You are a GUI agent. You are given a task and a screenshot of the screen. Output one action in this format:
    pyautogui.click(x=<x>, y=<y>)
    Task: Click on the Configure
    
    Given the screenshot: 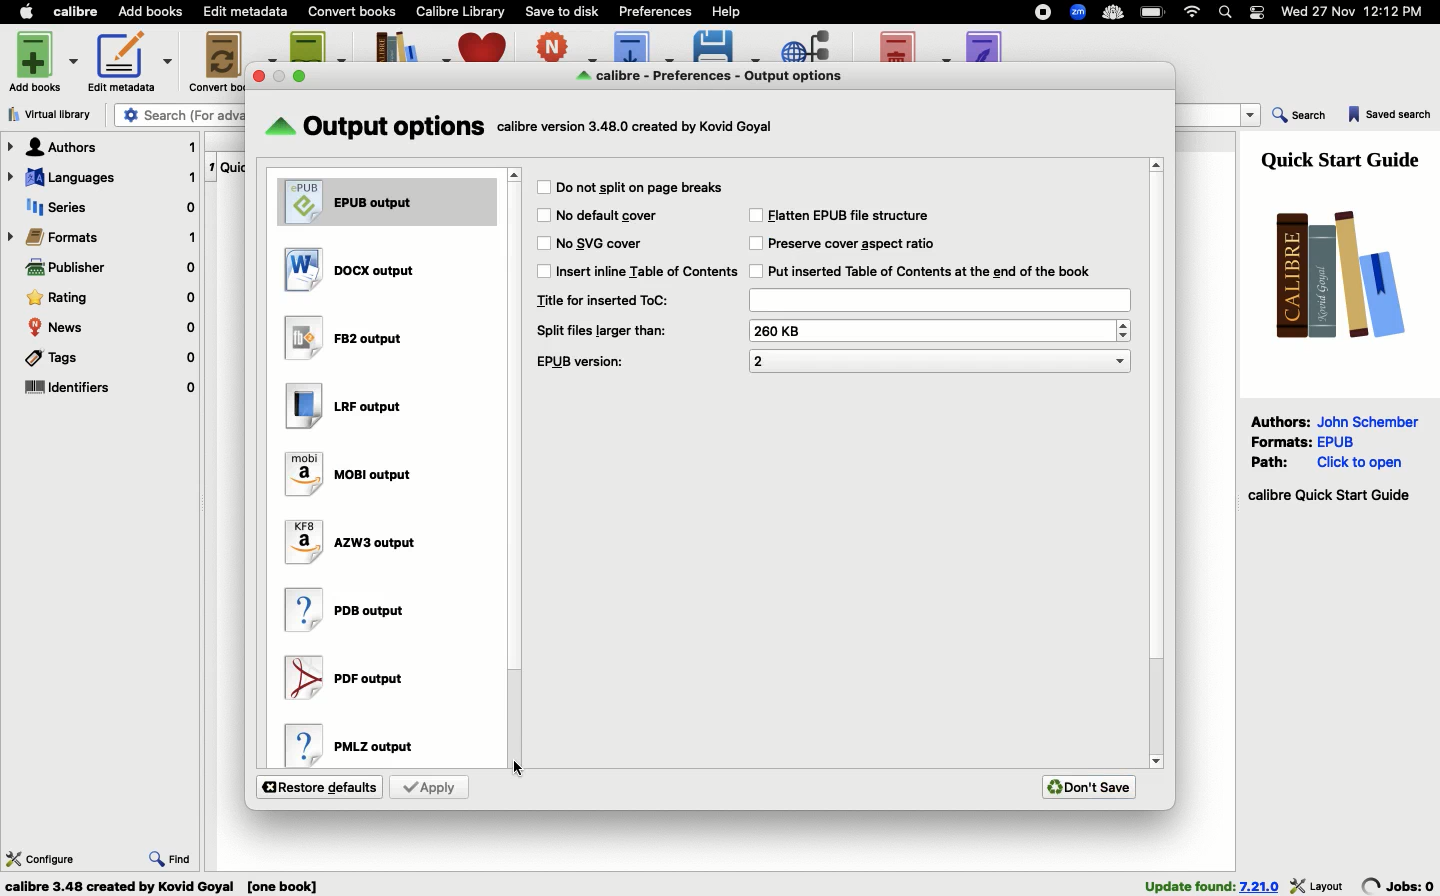 What is the action you would take?
    pyautogui.click(x=41, y=857)
    